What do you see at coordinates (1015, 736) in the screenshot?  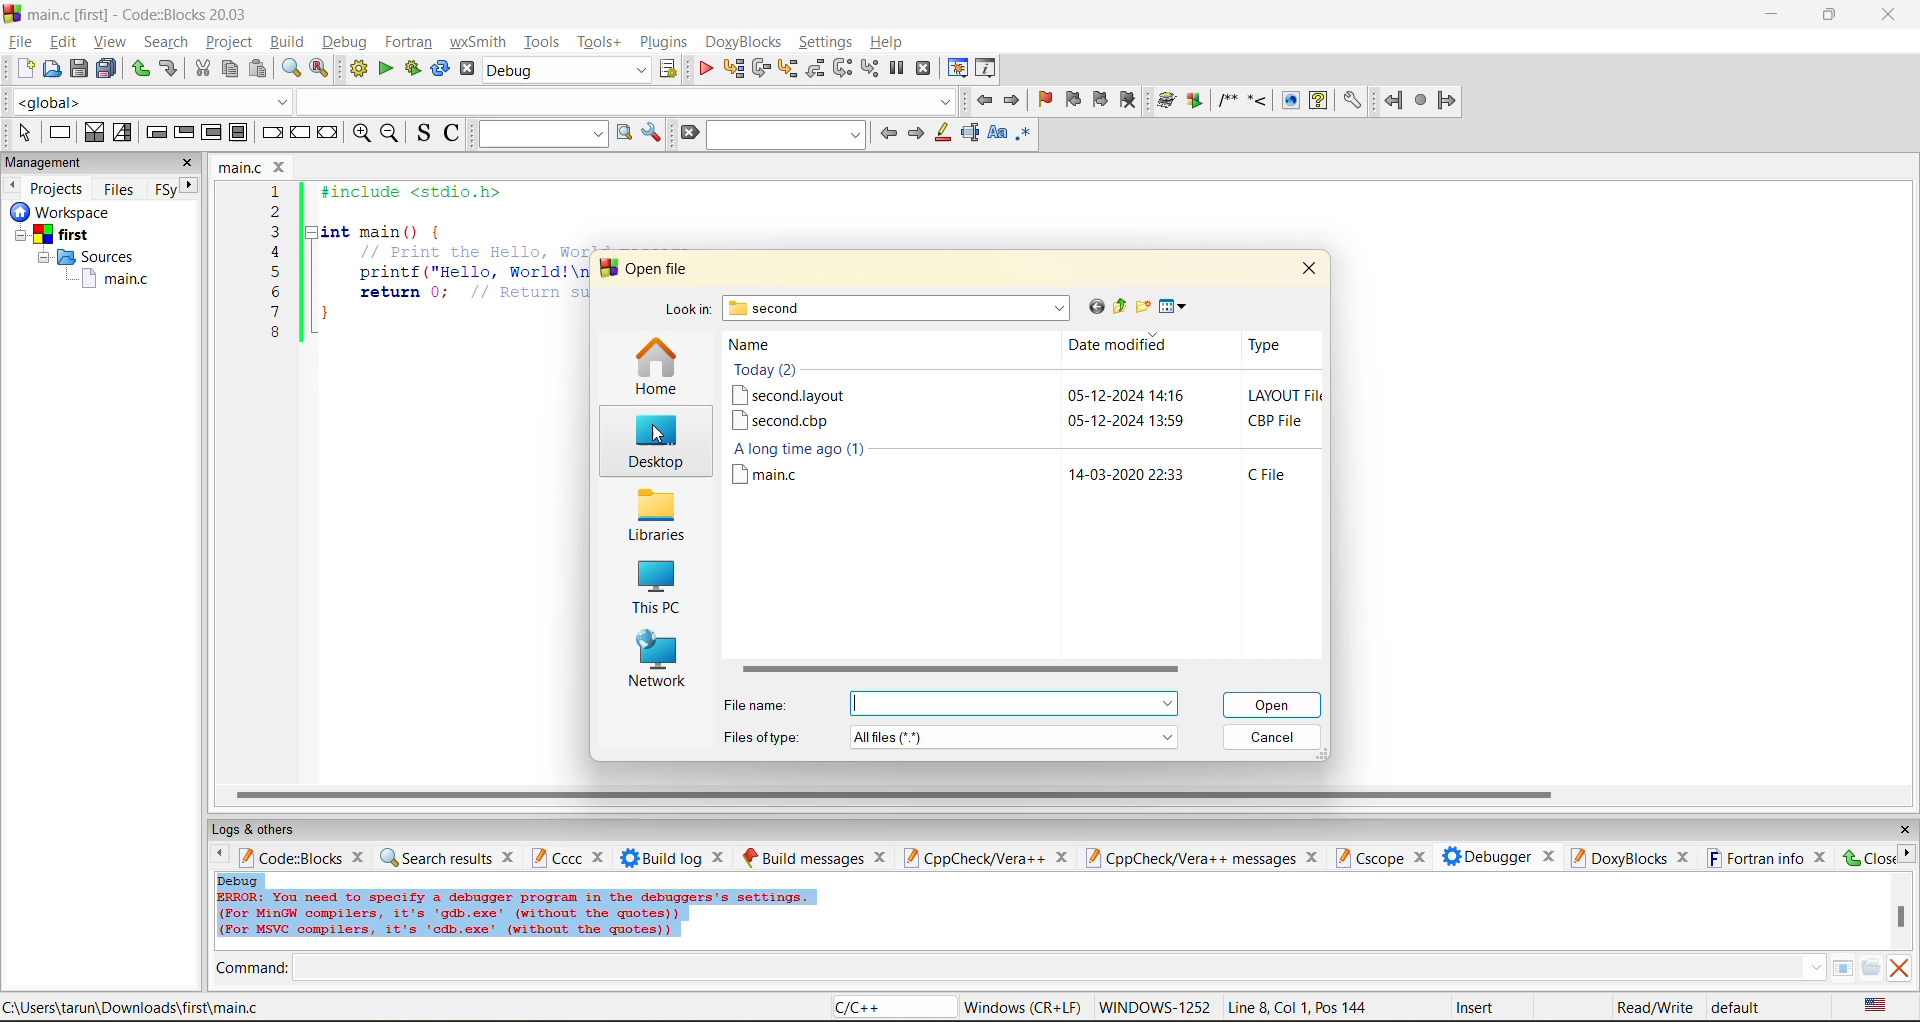 I see `file type menu` at bounding box center [1015, 736].